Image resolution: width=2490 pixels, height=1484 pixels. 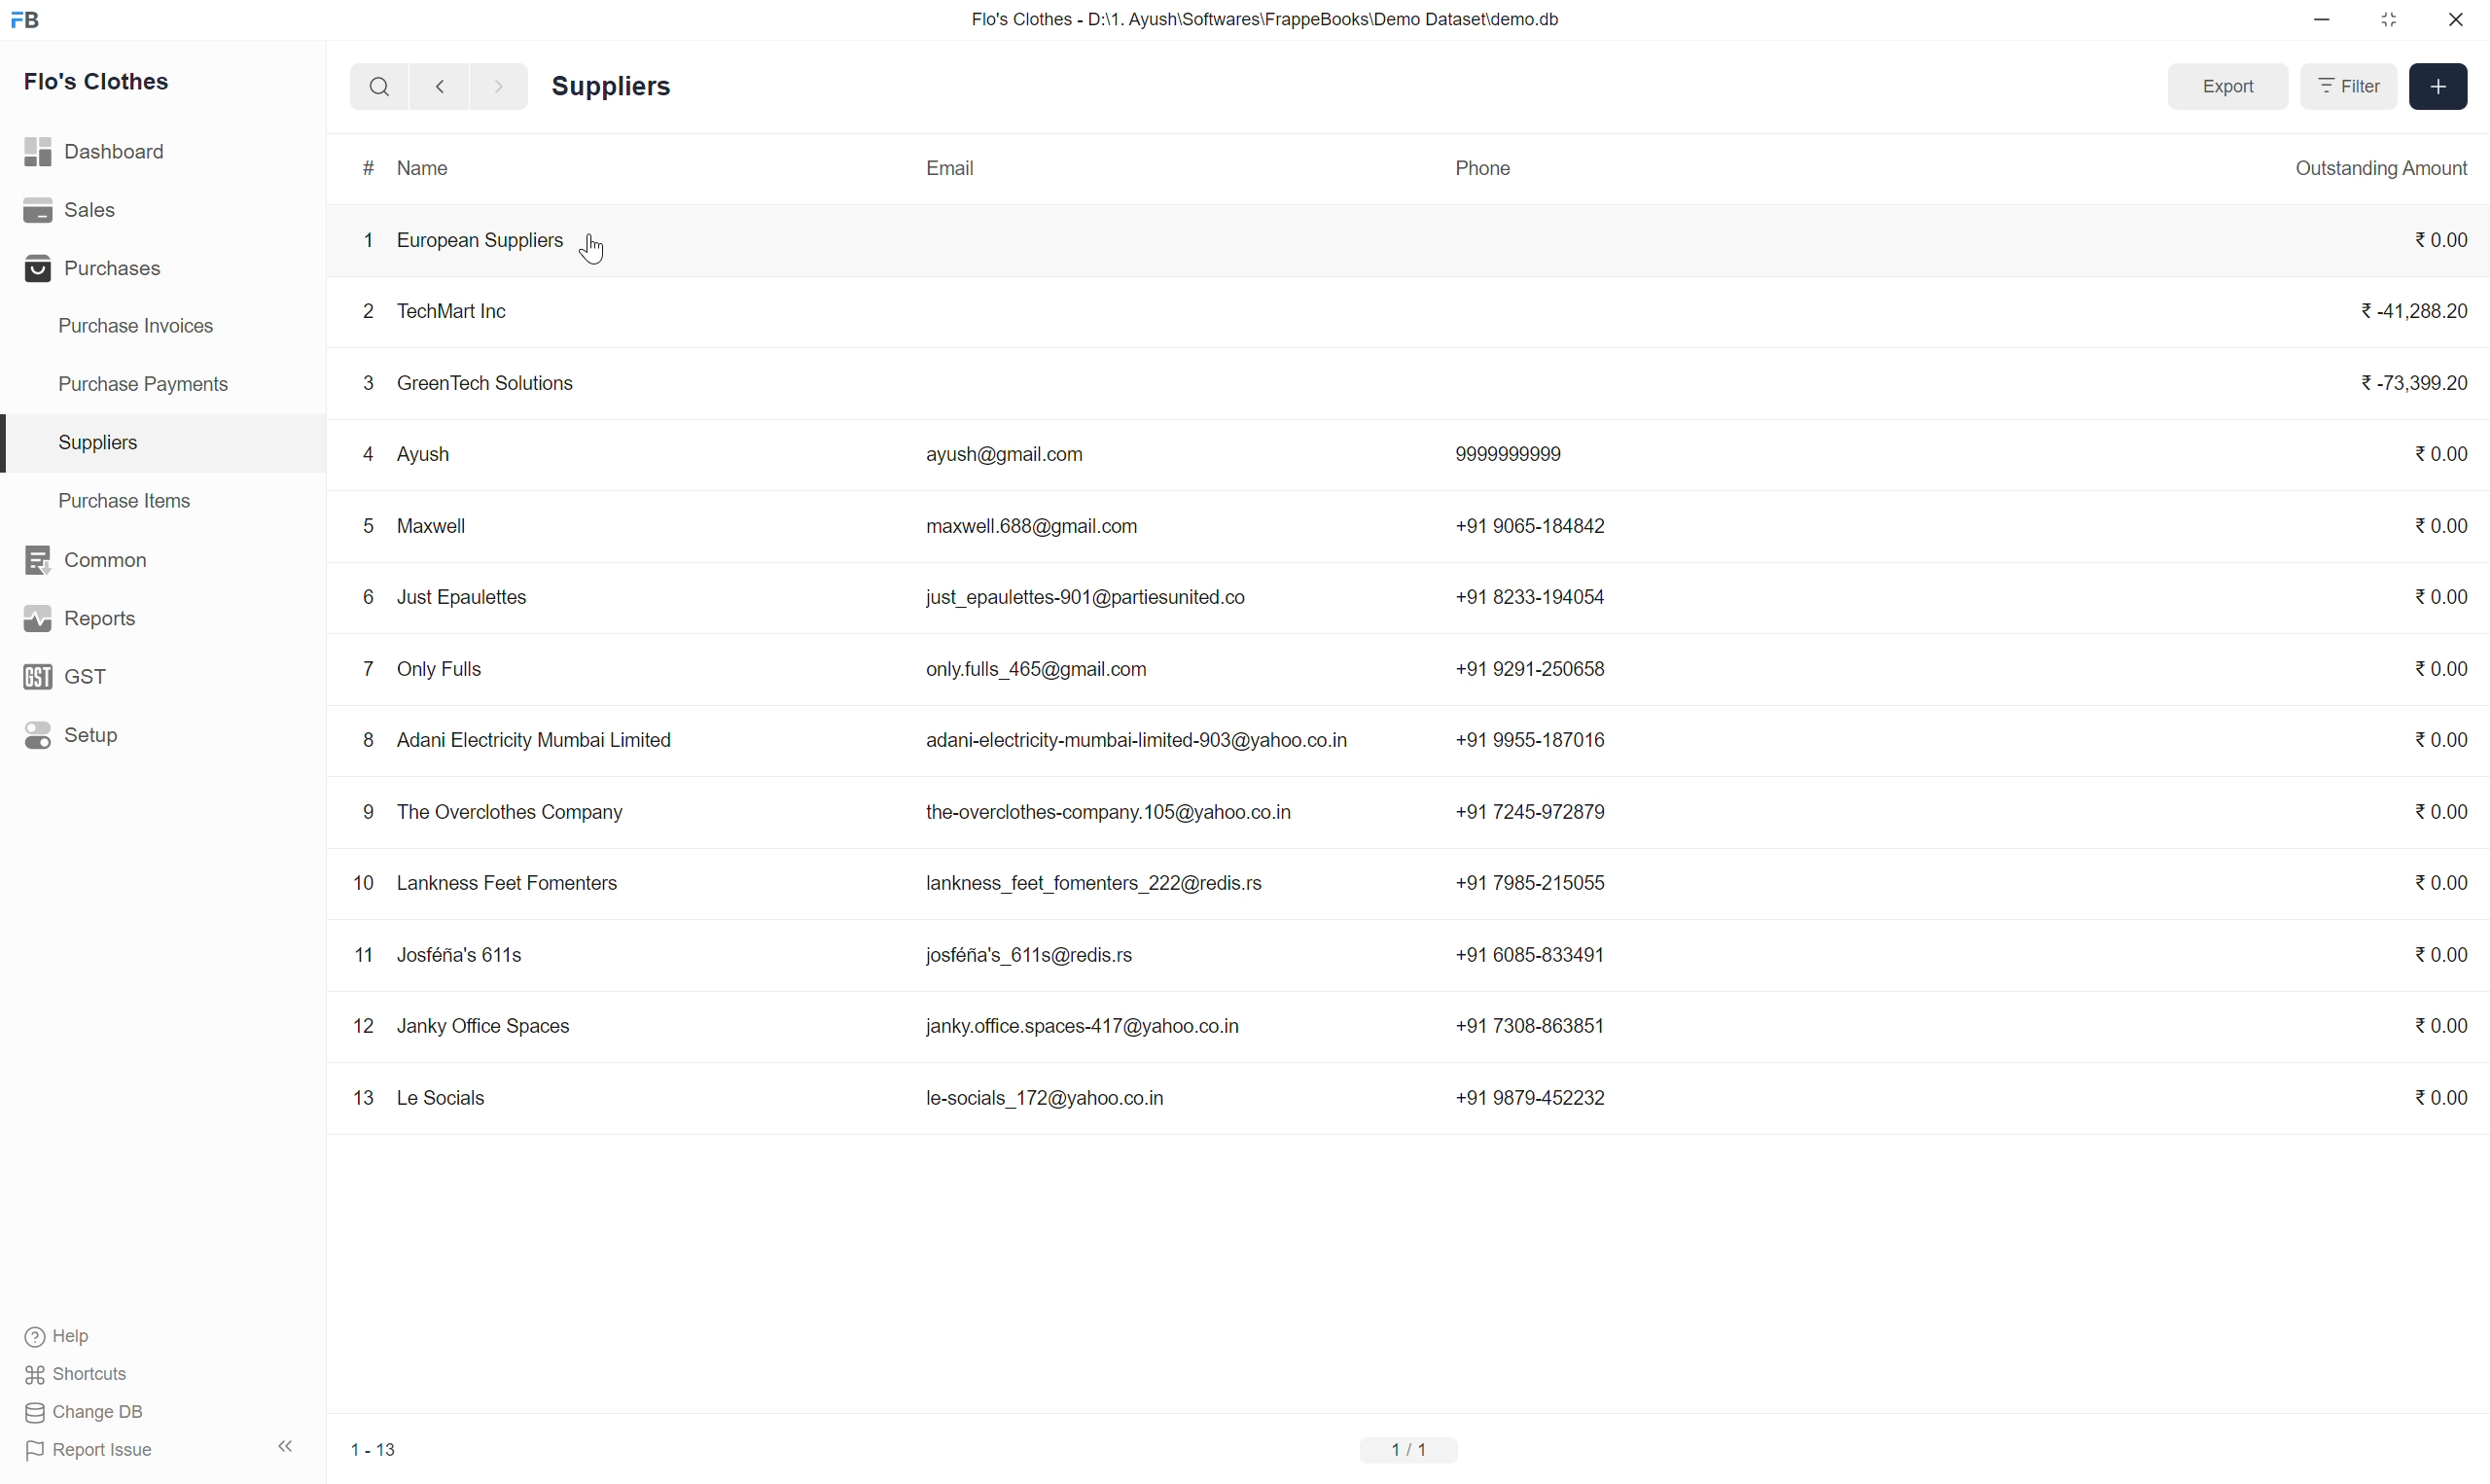 I want to click on le-socials_172@yahoo.co.in, so click(x=1040, y=1094).